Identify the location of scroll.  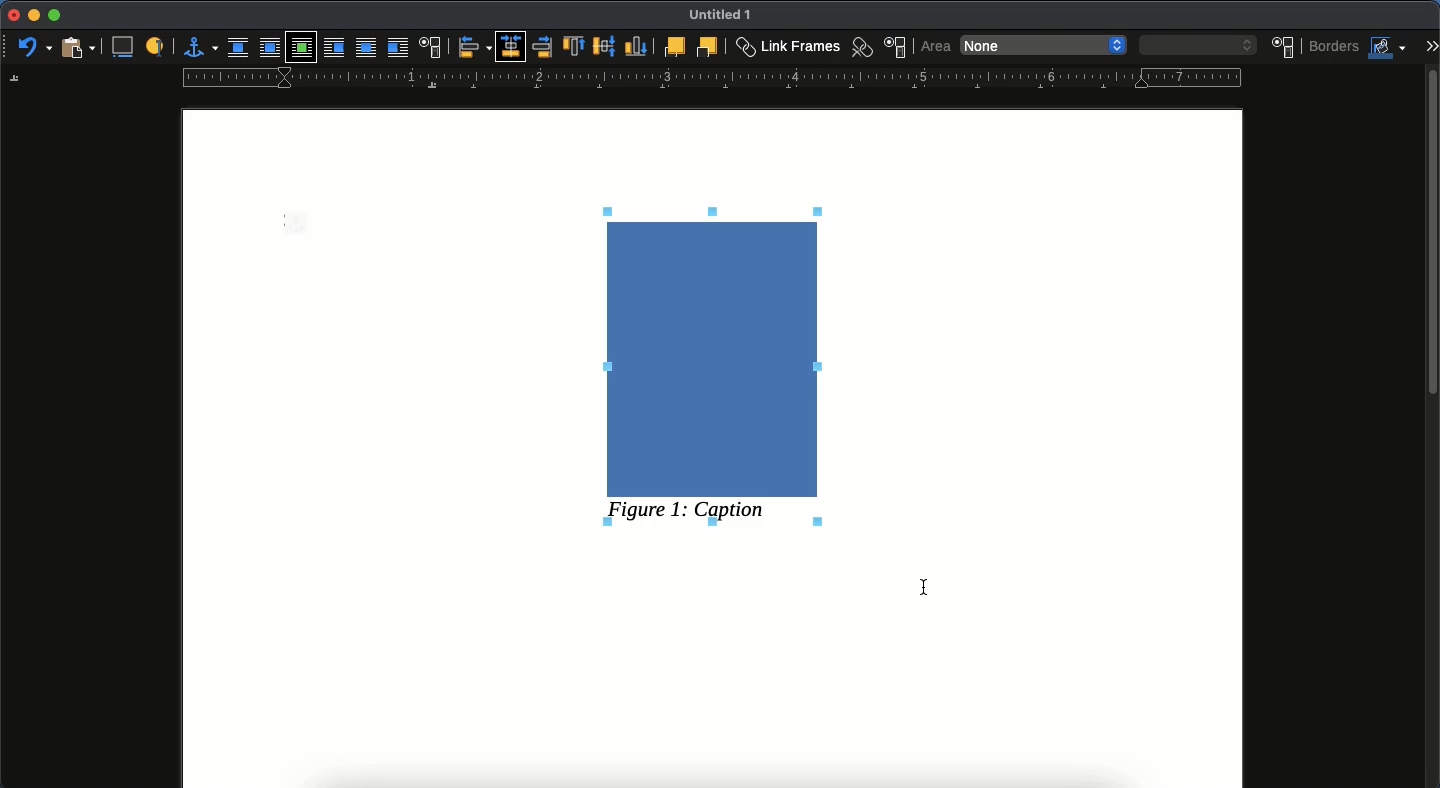
(1431, 425).